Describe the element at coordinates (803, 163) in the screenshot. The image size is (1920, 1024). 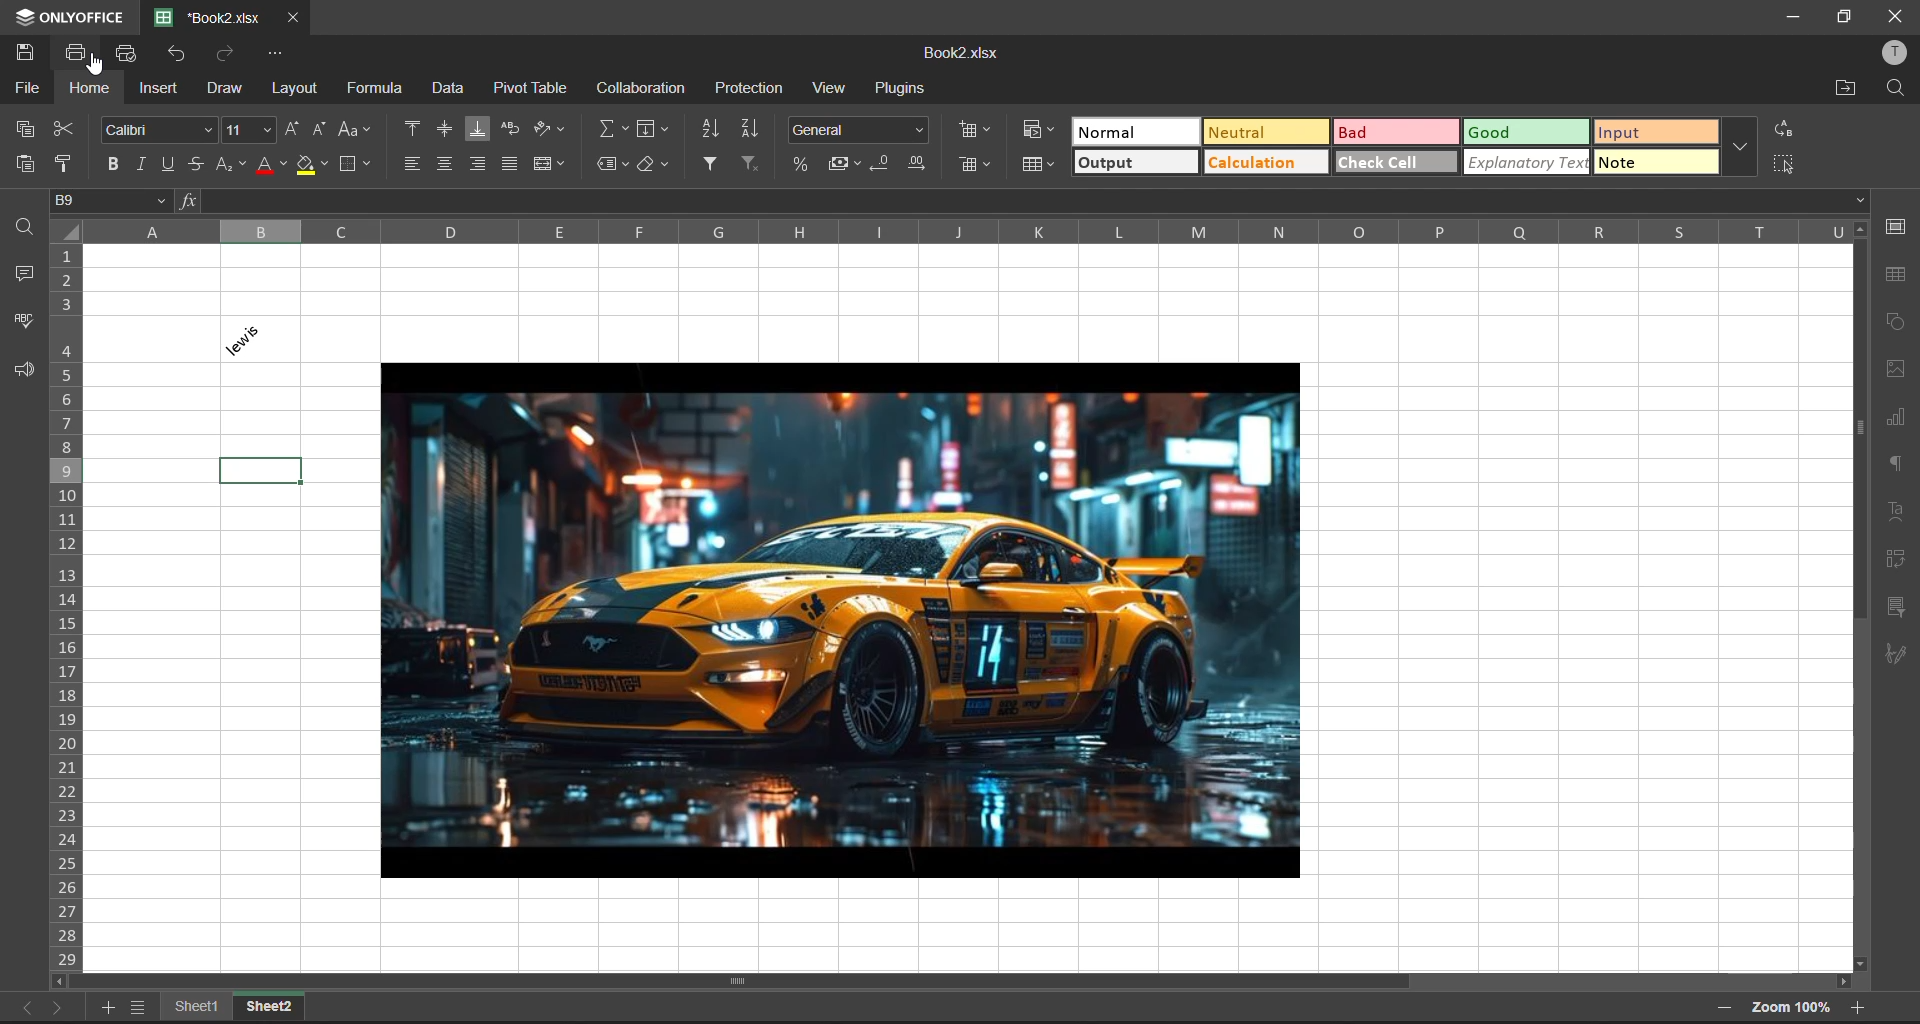
I see `percent` at that location.